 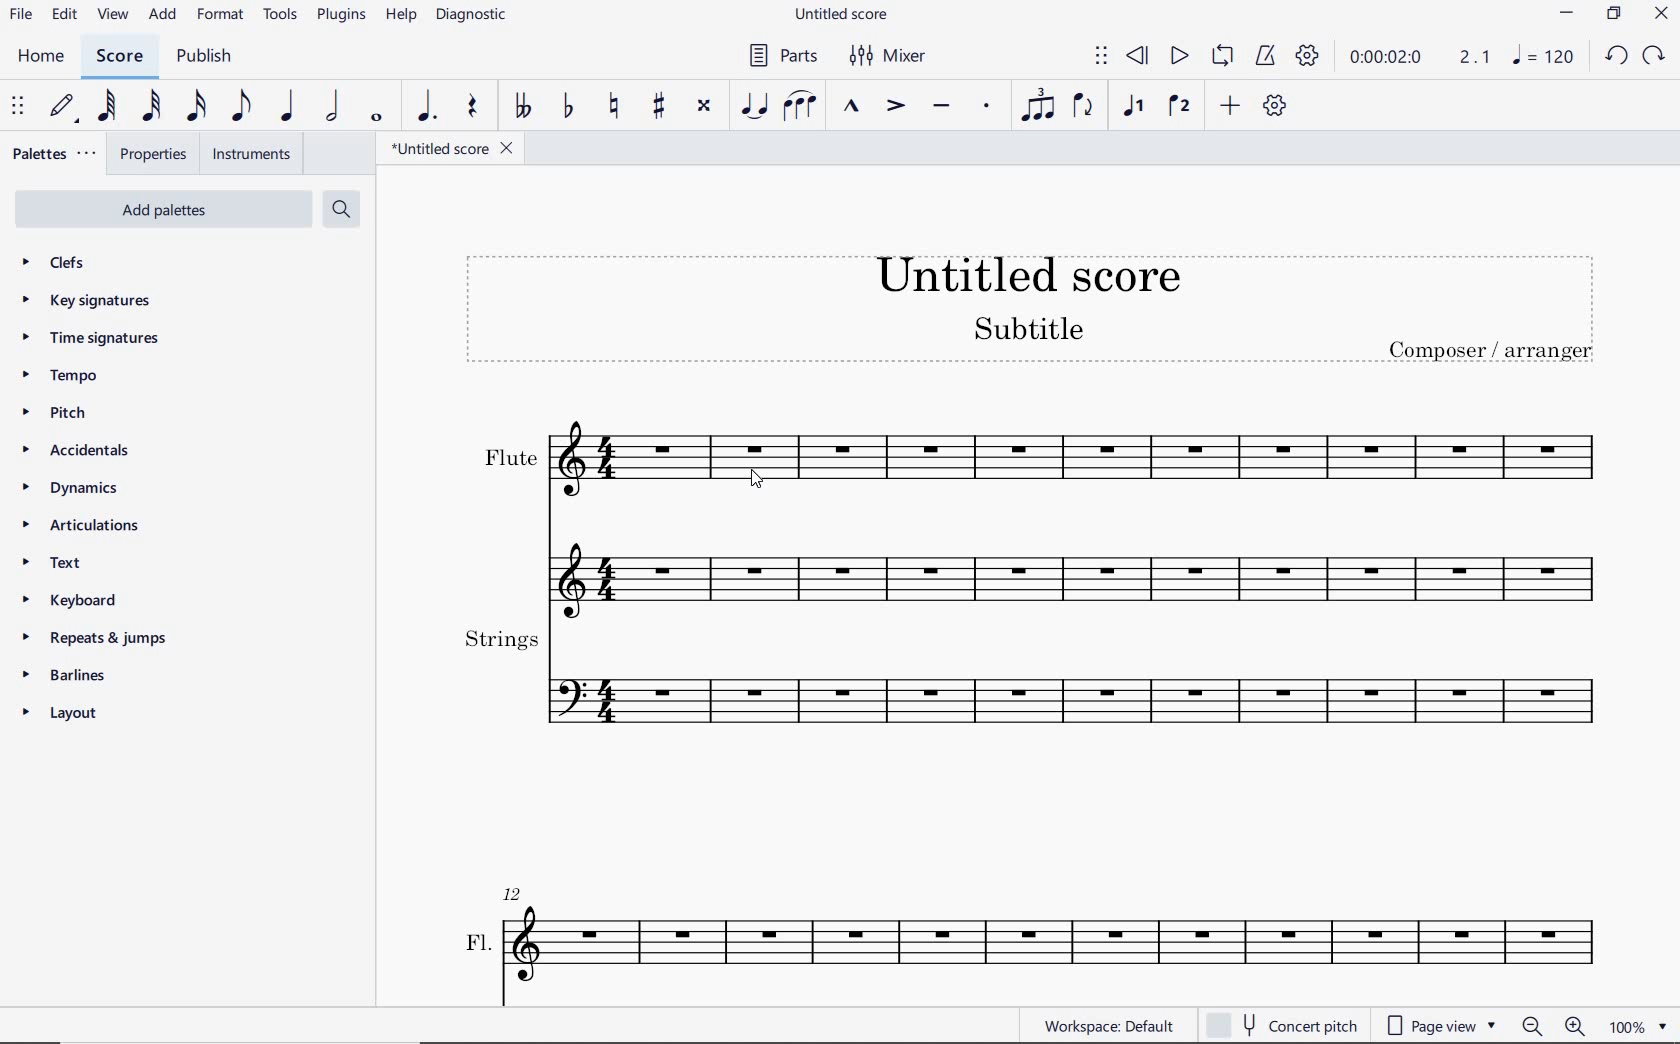 What do you see at coordinates (896, 107) in the screenshot?
I see `ACCENT` at bounding box center [896, 107].